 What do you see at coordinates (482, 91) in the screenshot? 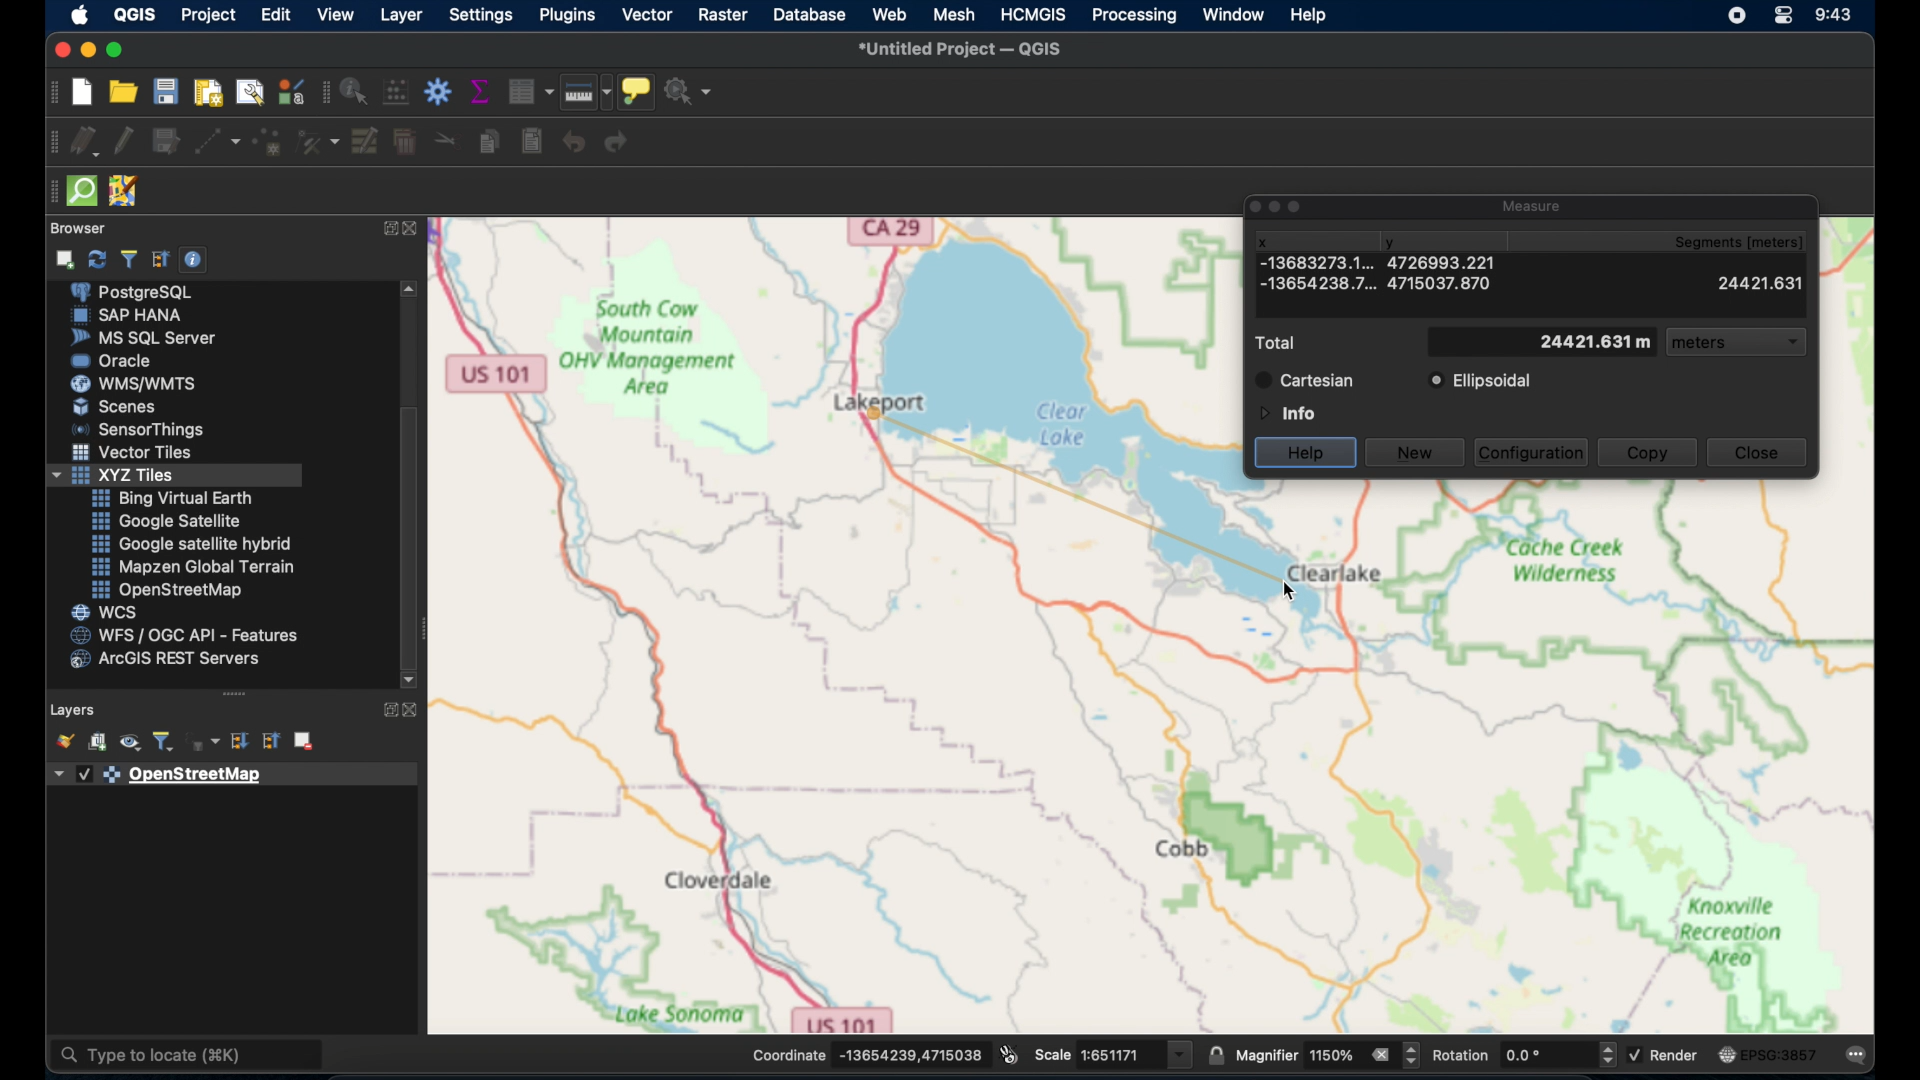
I see `show statistical summary` at bounding box center [482, 91].